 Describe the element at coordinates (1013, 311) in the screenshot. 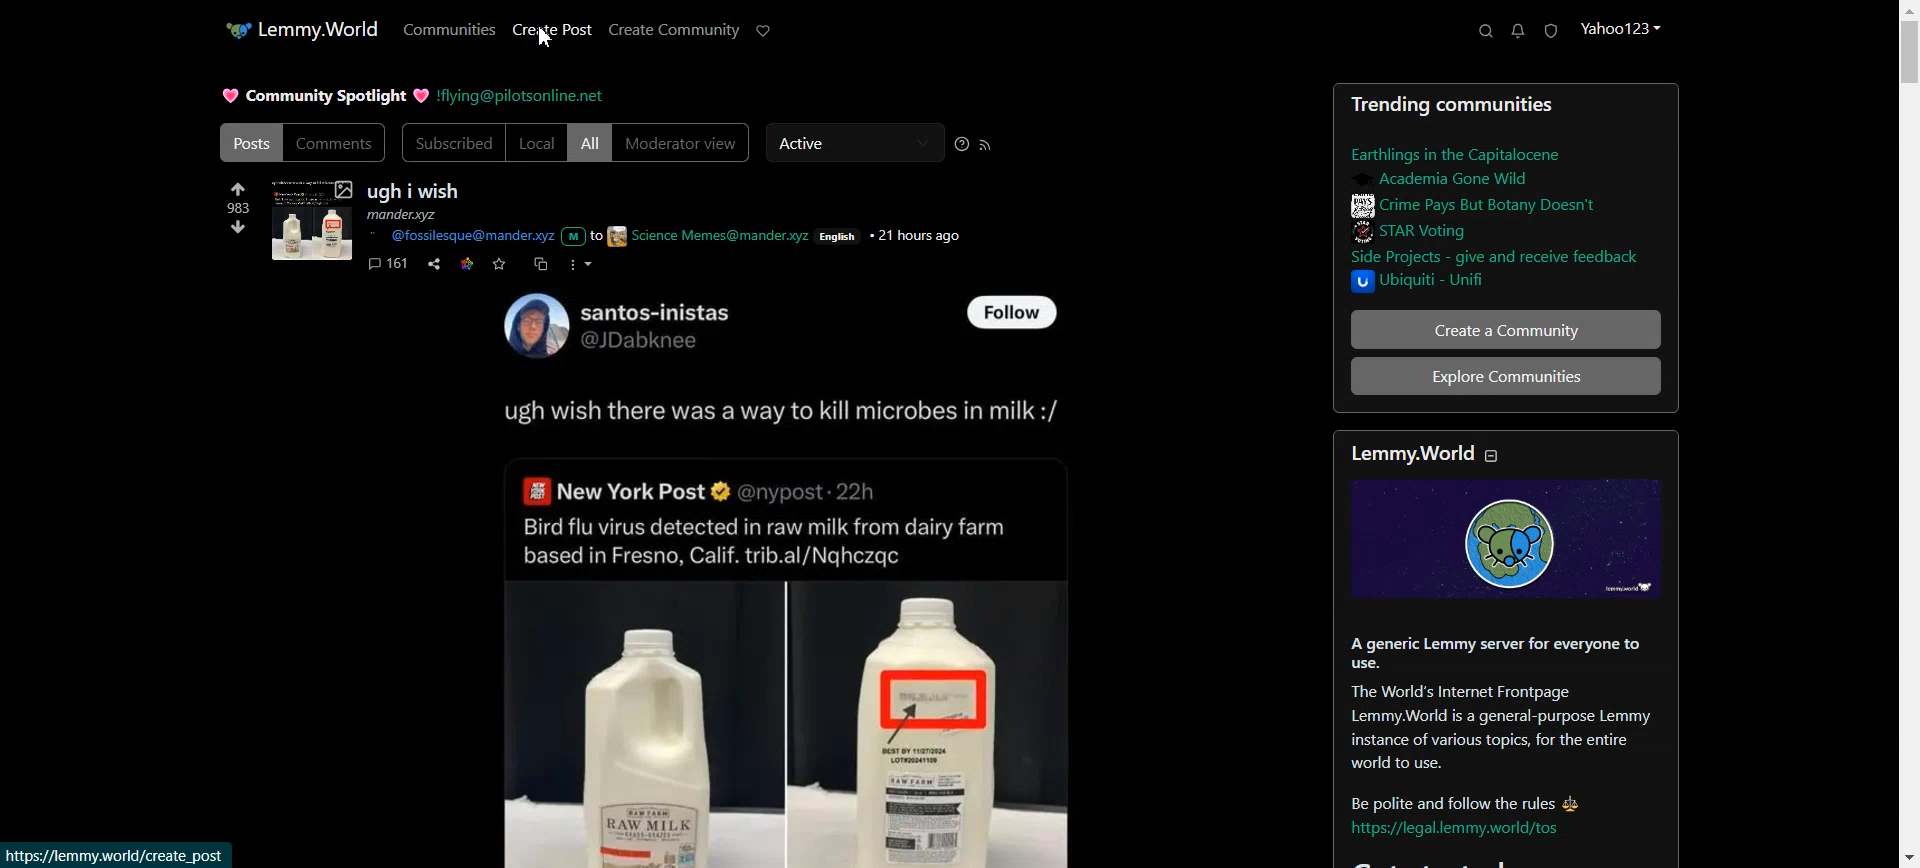

I see `Follow` at that location.